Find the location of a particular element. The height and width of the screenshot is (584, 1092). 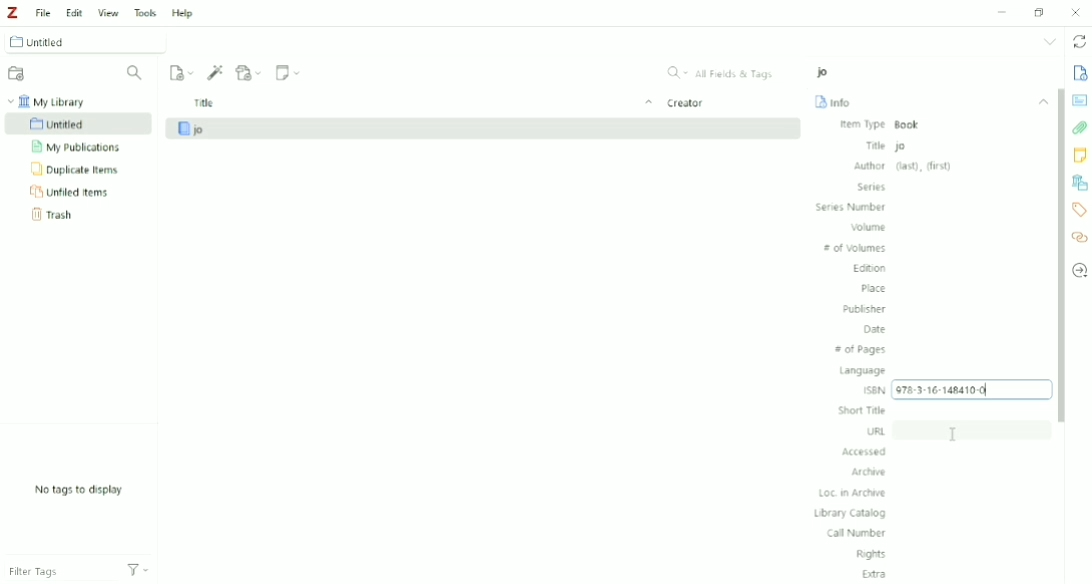

Tags is located at coordinates (1080, 209).